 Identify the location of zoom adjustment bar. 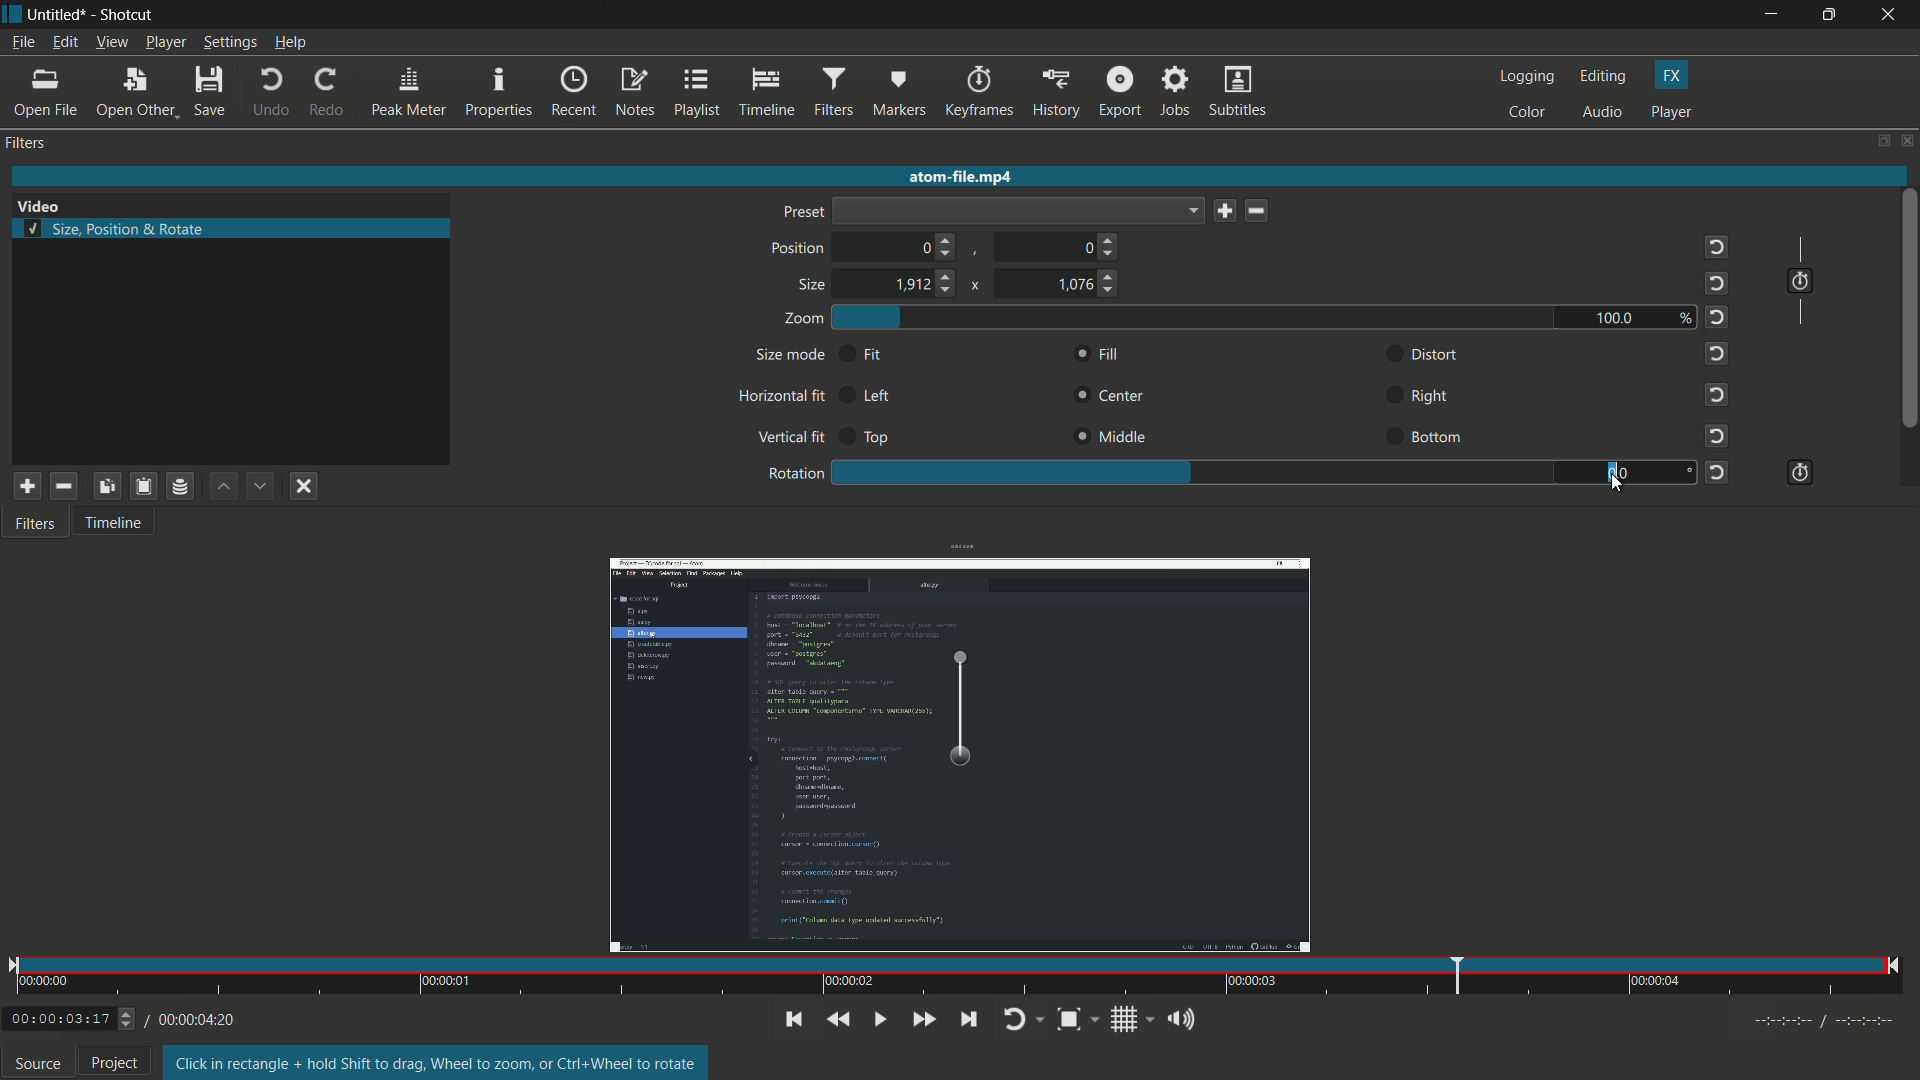
(1195, 316).